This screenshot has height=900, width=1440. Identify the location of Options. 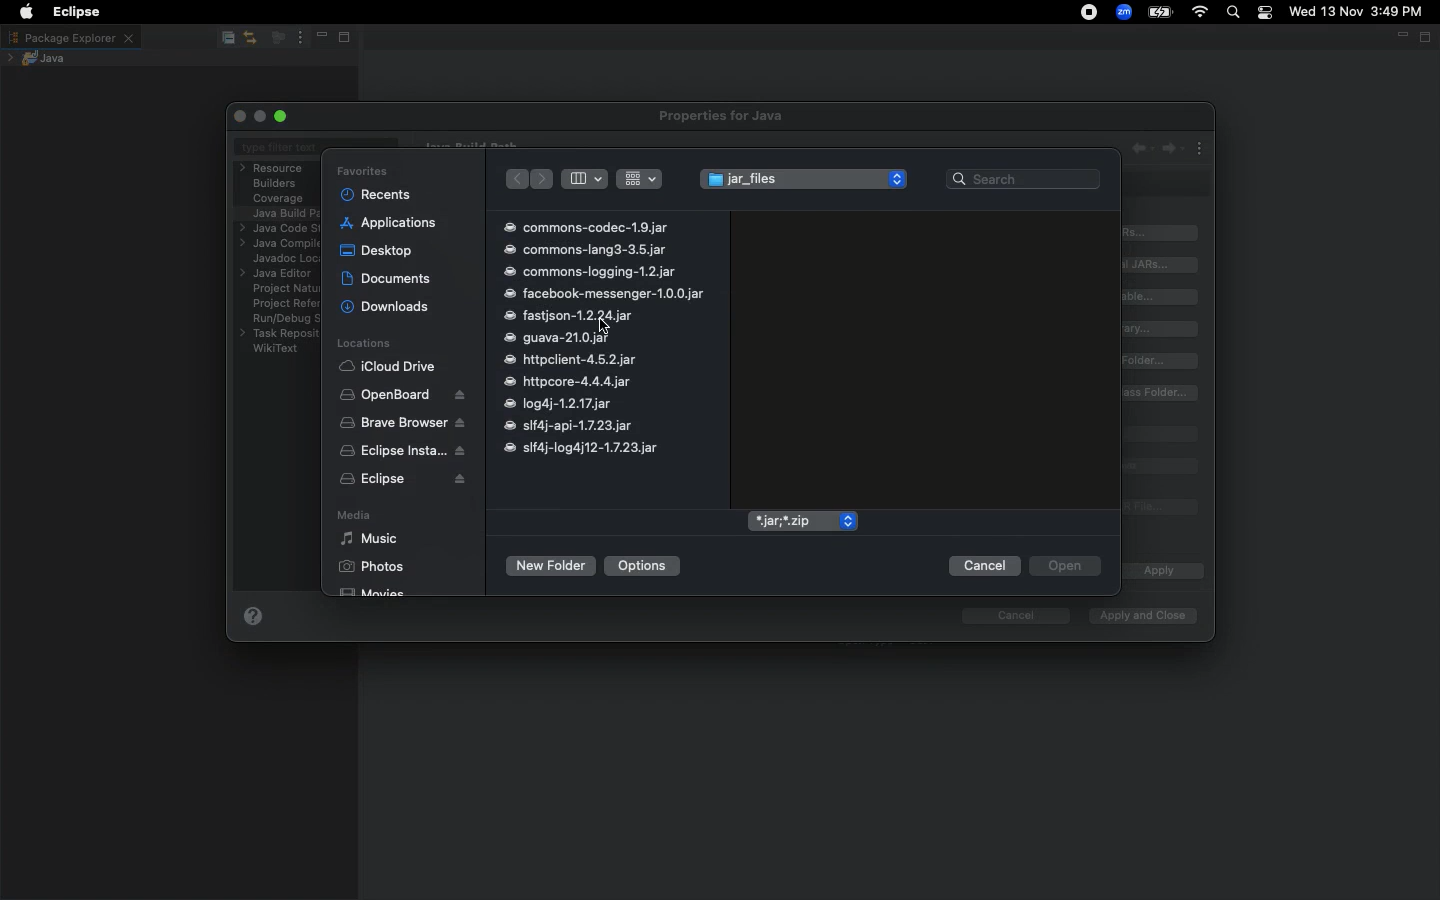
(644, 565).